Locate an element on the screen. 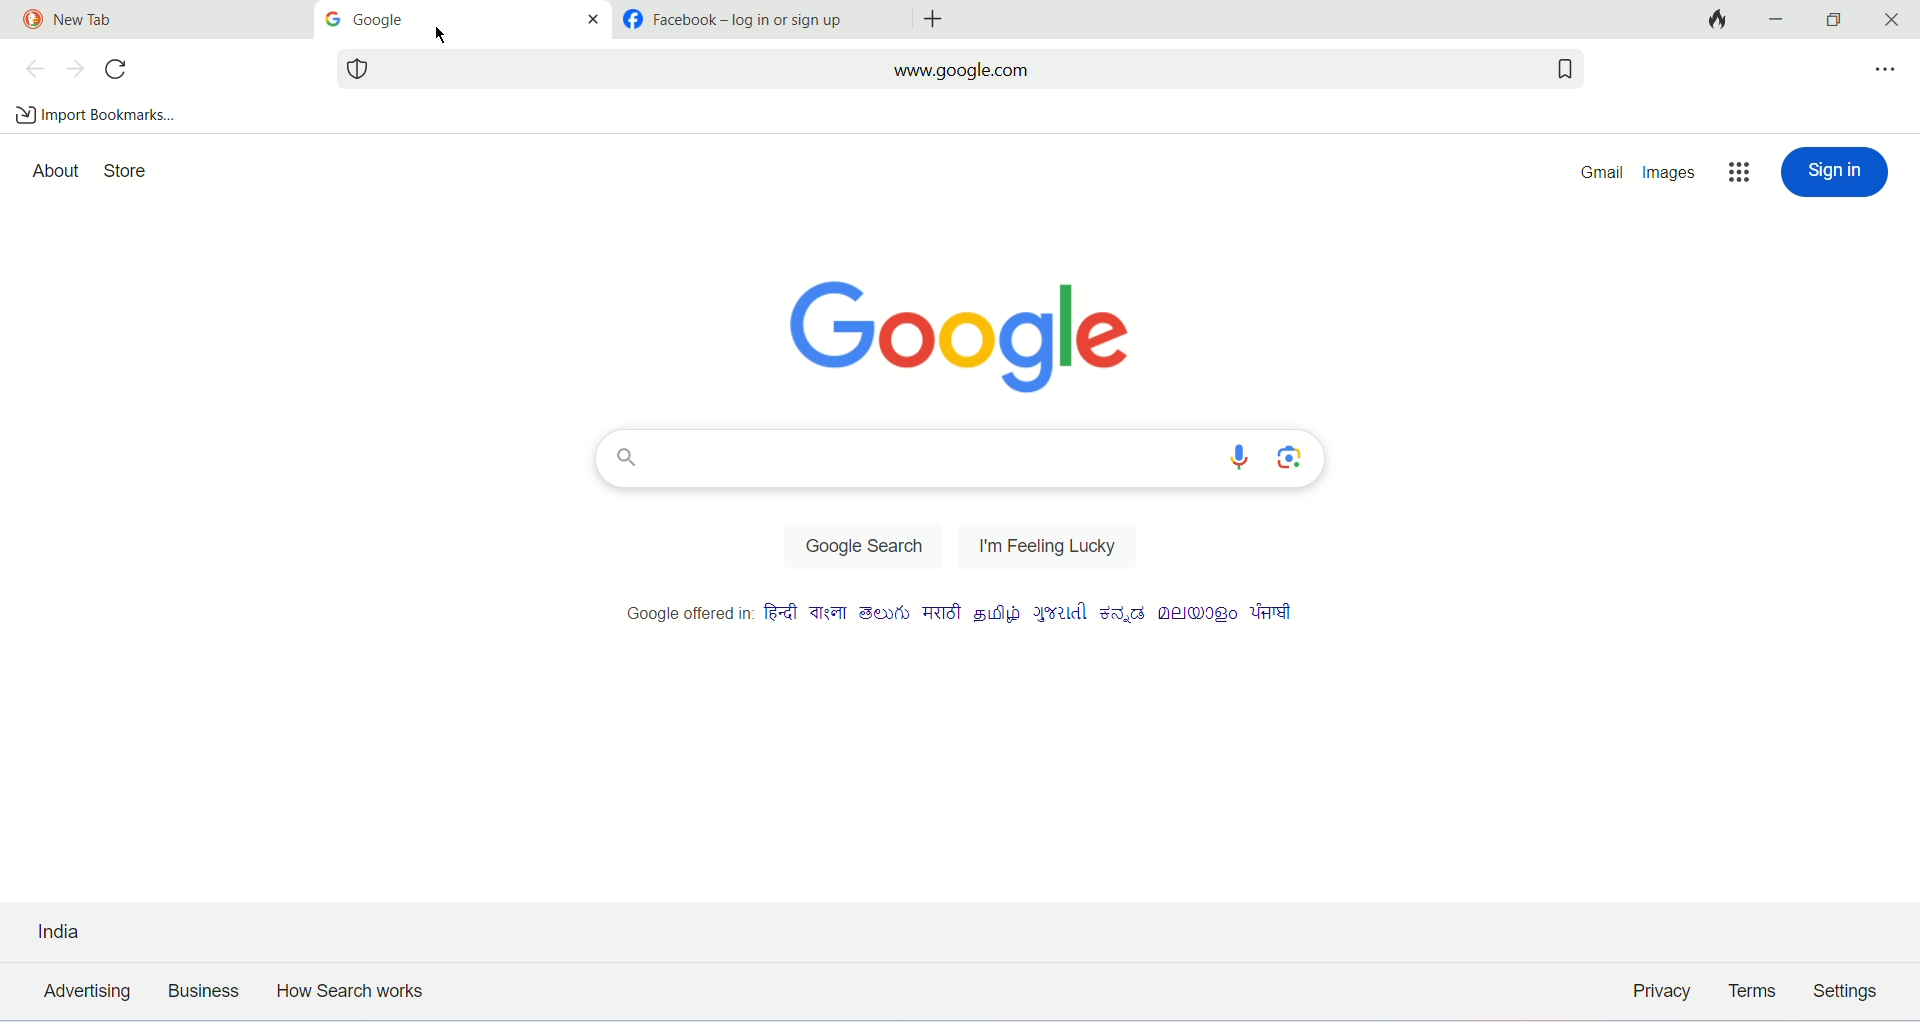 Image resolution: width=1920 pixels, height=1022 pixels. terms is located at coordinates (1756, 990).